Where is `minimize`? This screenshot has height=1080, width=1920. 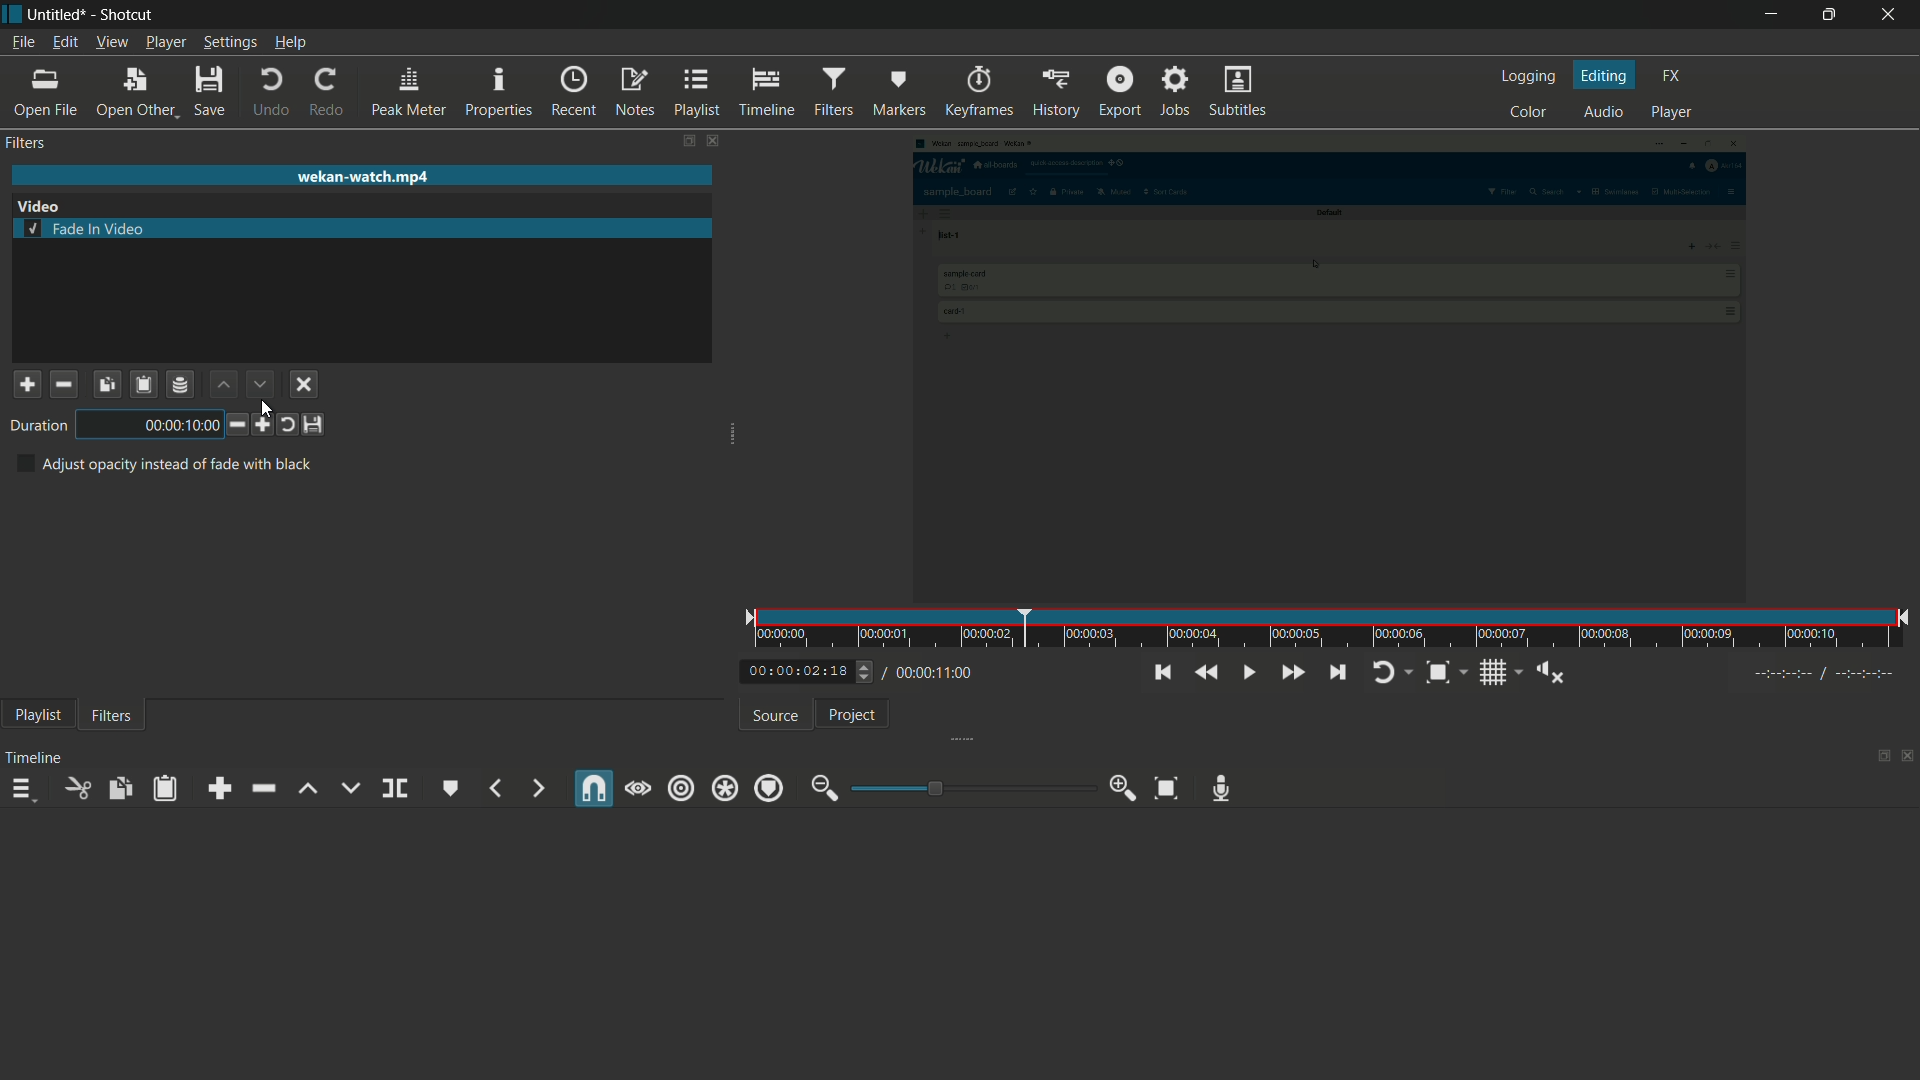
minimize is located at coordinates (1775, 15).